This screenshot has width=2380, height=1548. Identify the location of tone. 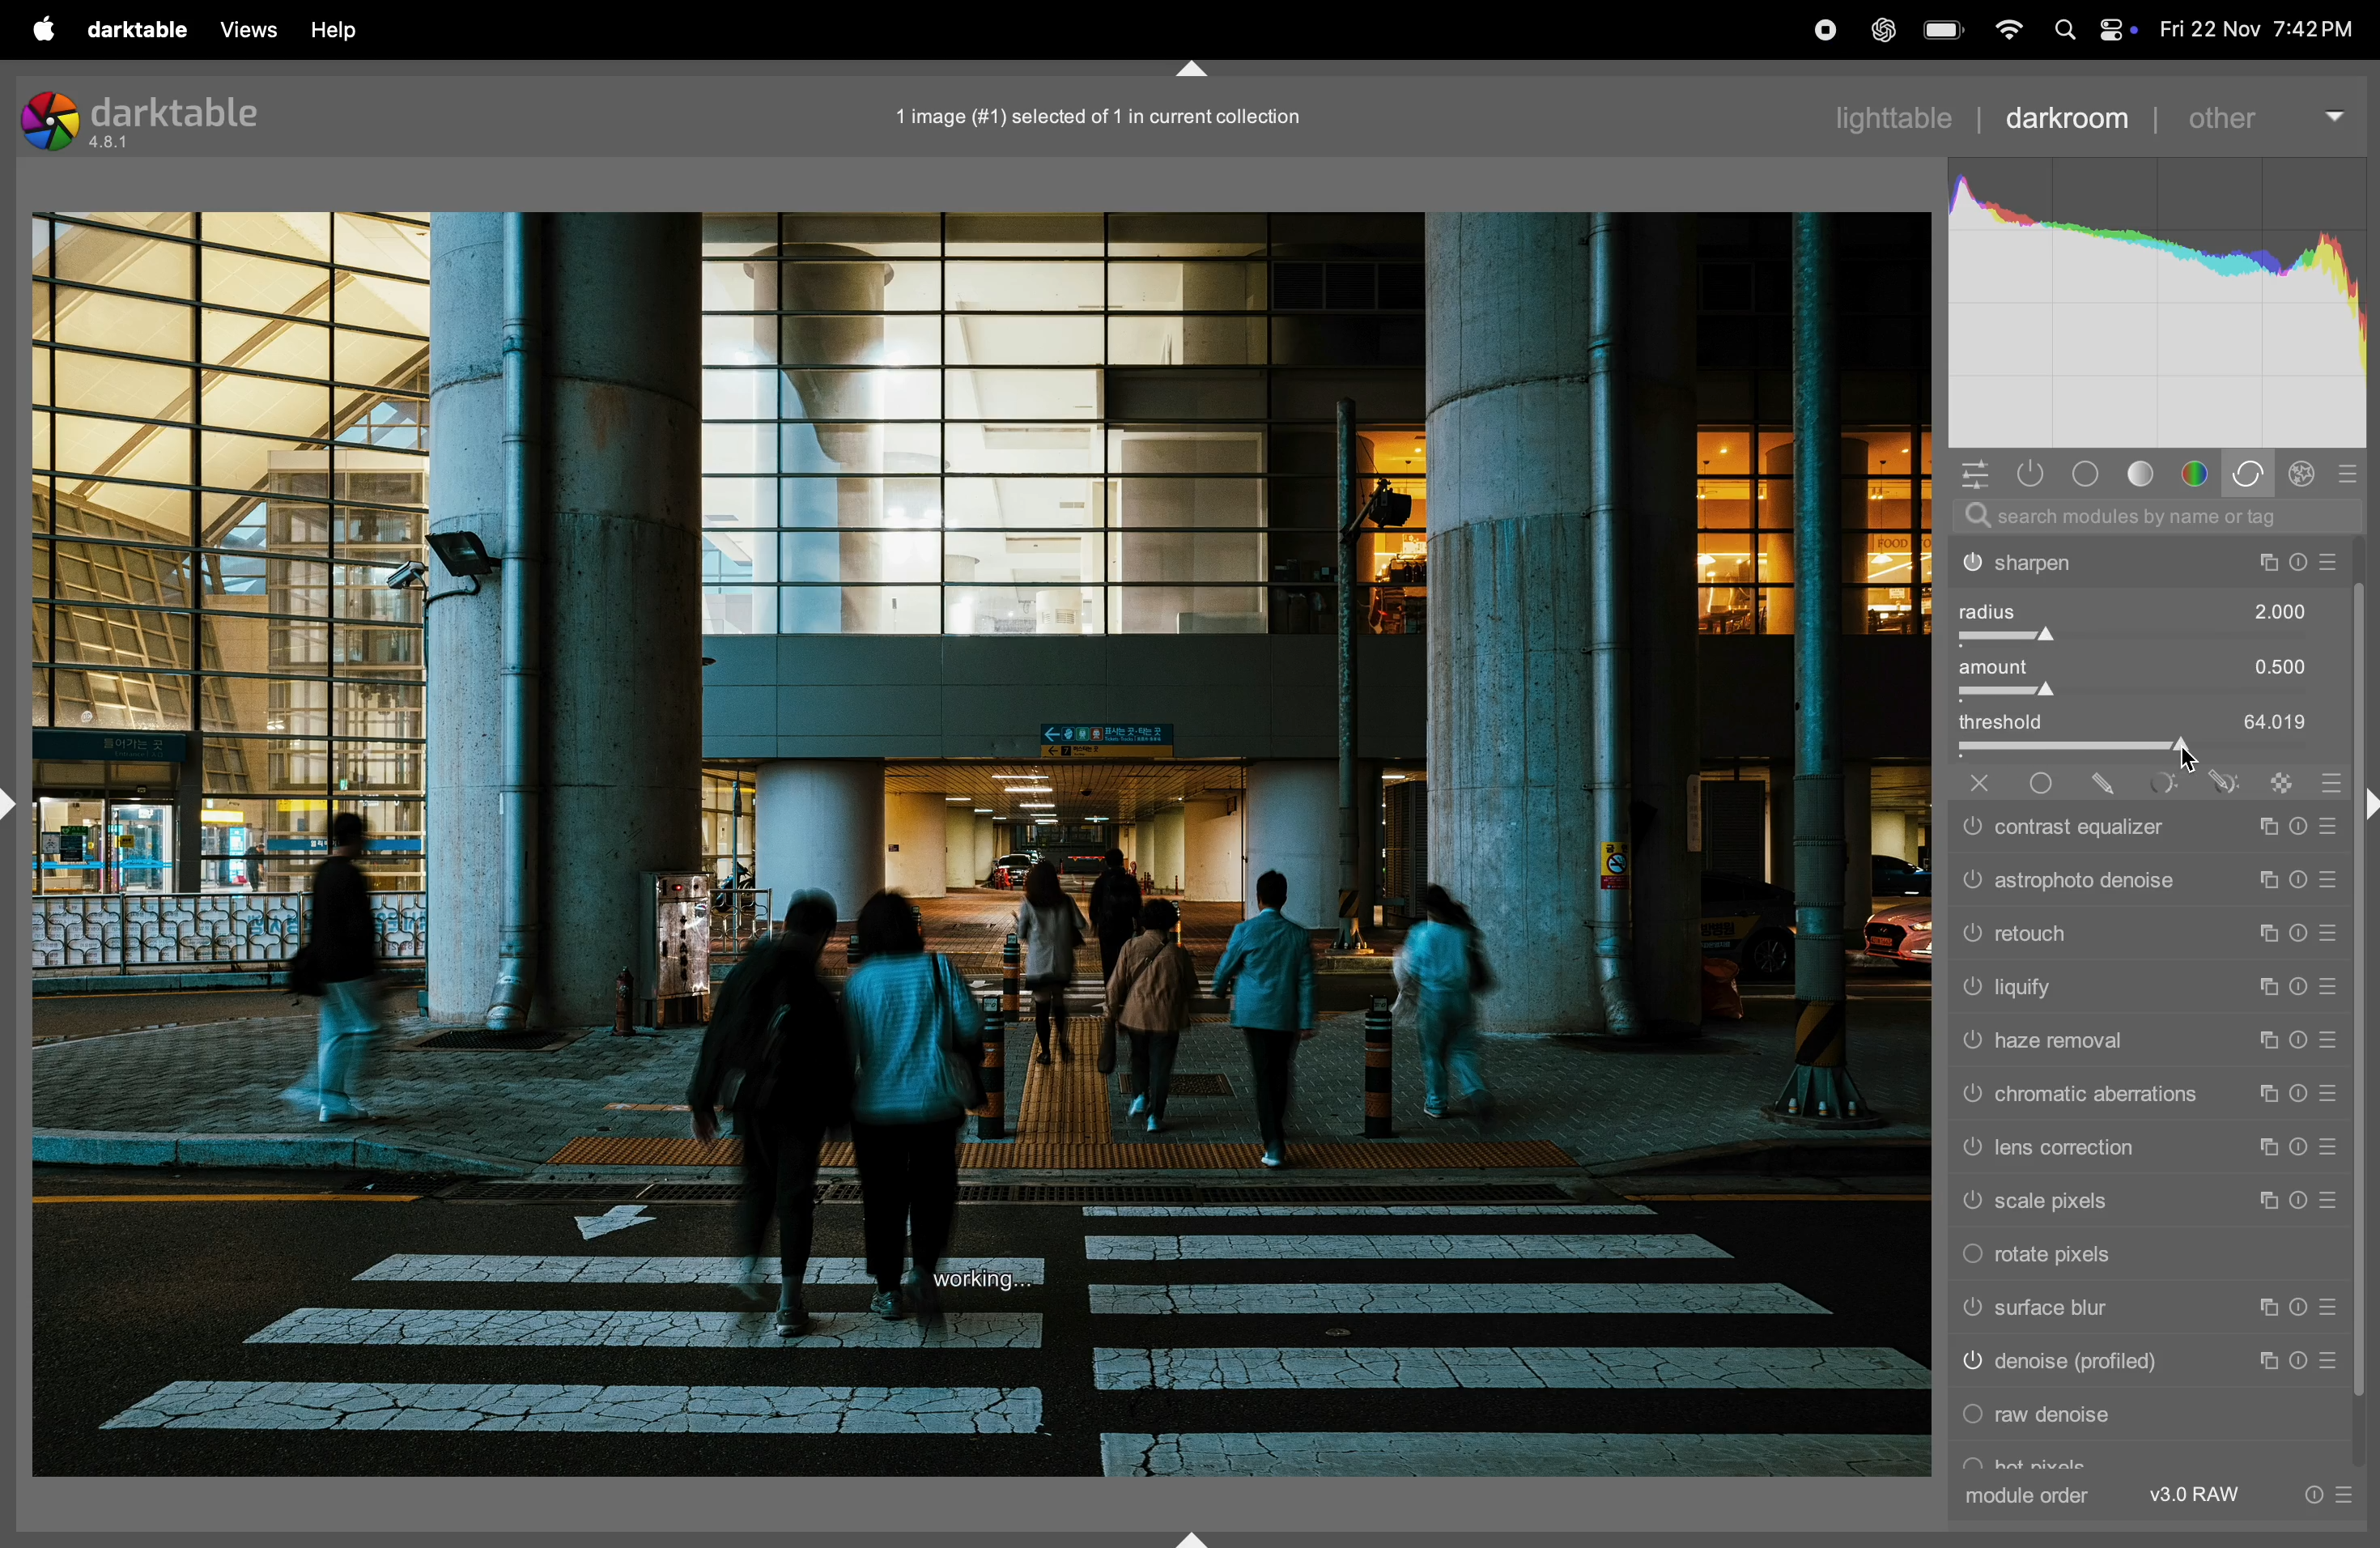
(2145, 473).